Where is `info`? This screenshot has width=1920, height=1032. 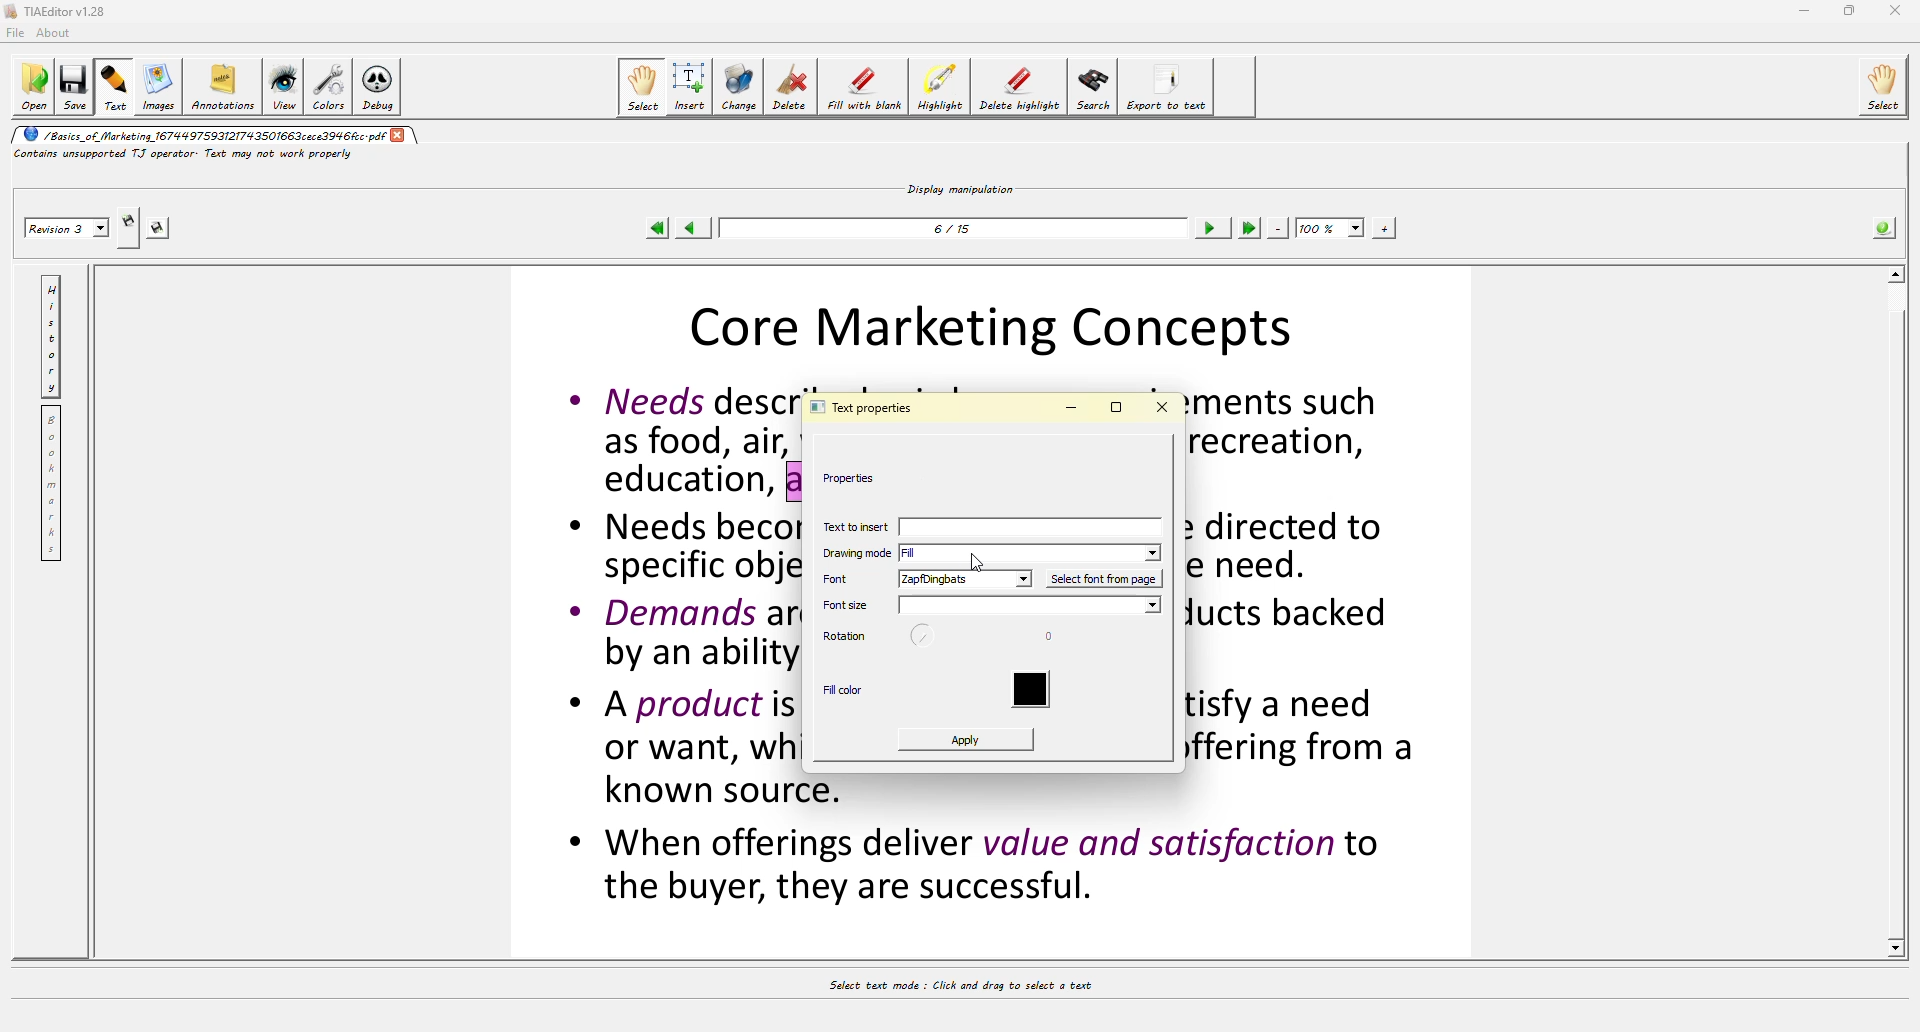 info is located at coordinates (1884, 229).